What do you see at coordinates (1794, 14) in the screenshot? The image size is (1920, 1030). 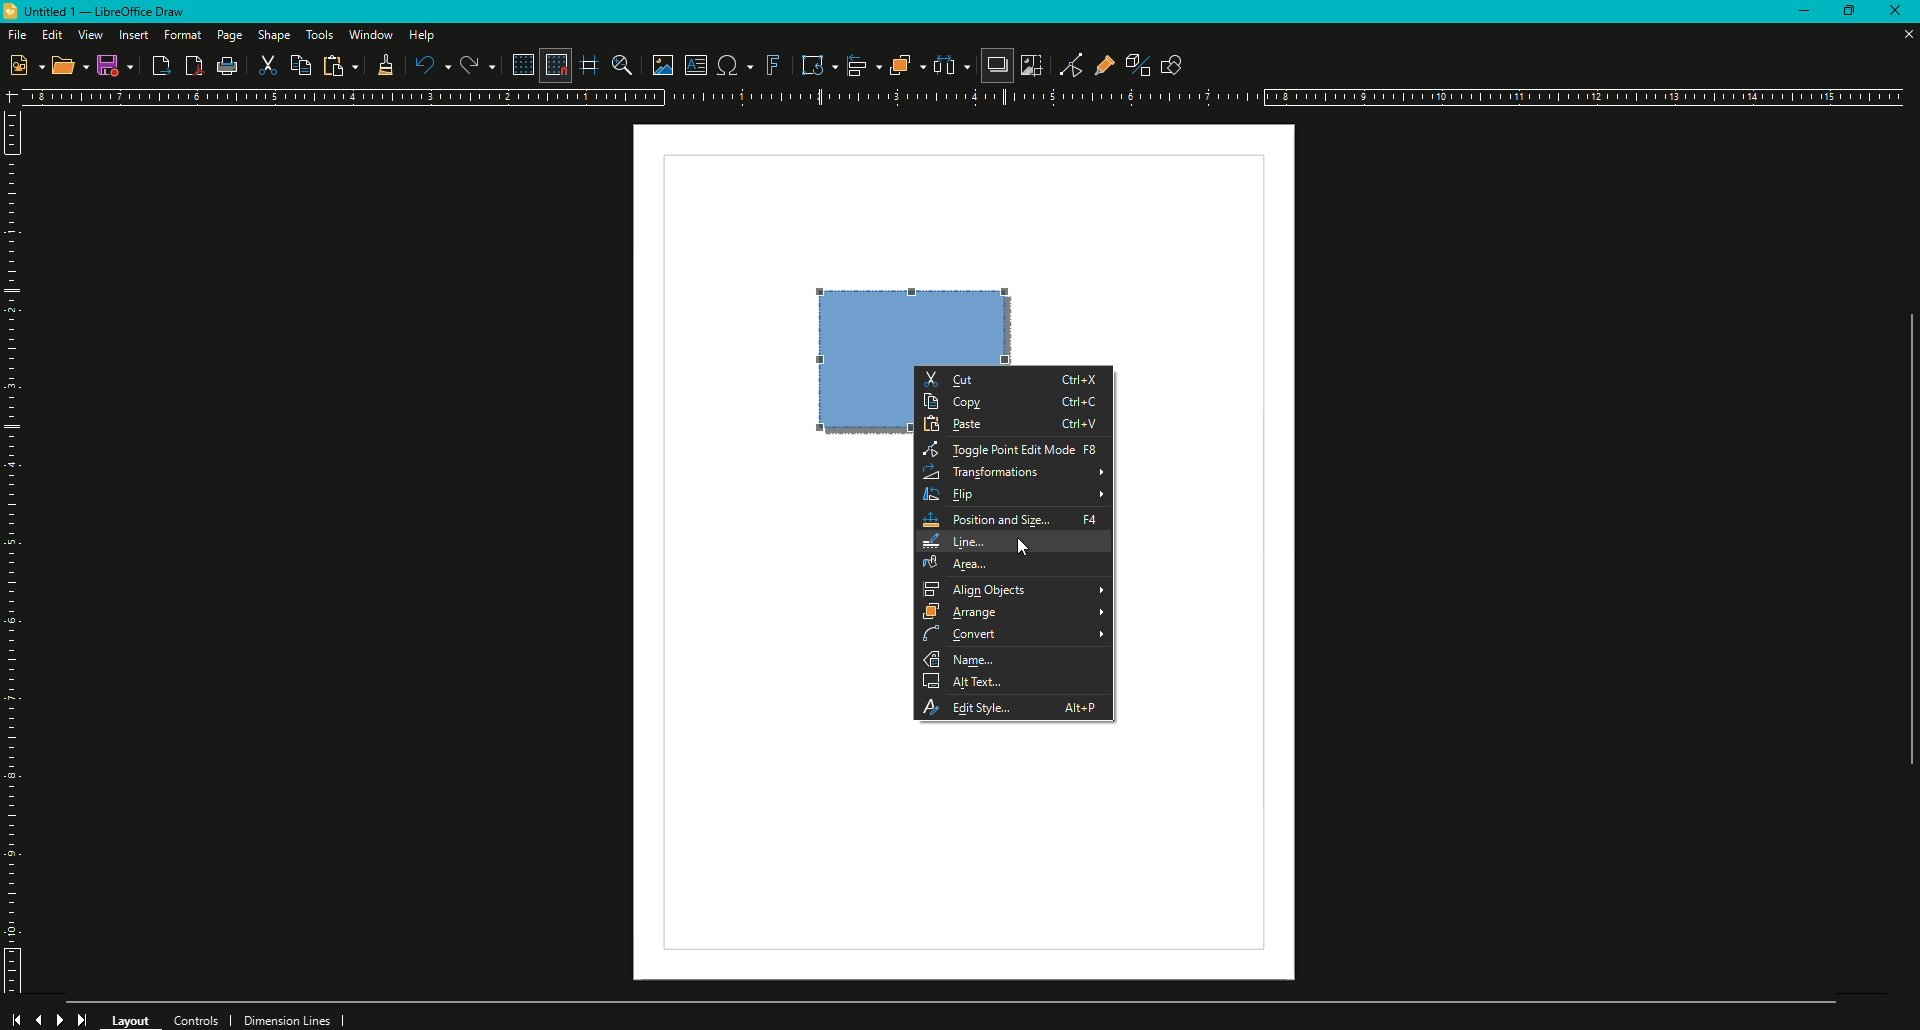 I see `Minimize` at bounding box center [1794, 14].